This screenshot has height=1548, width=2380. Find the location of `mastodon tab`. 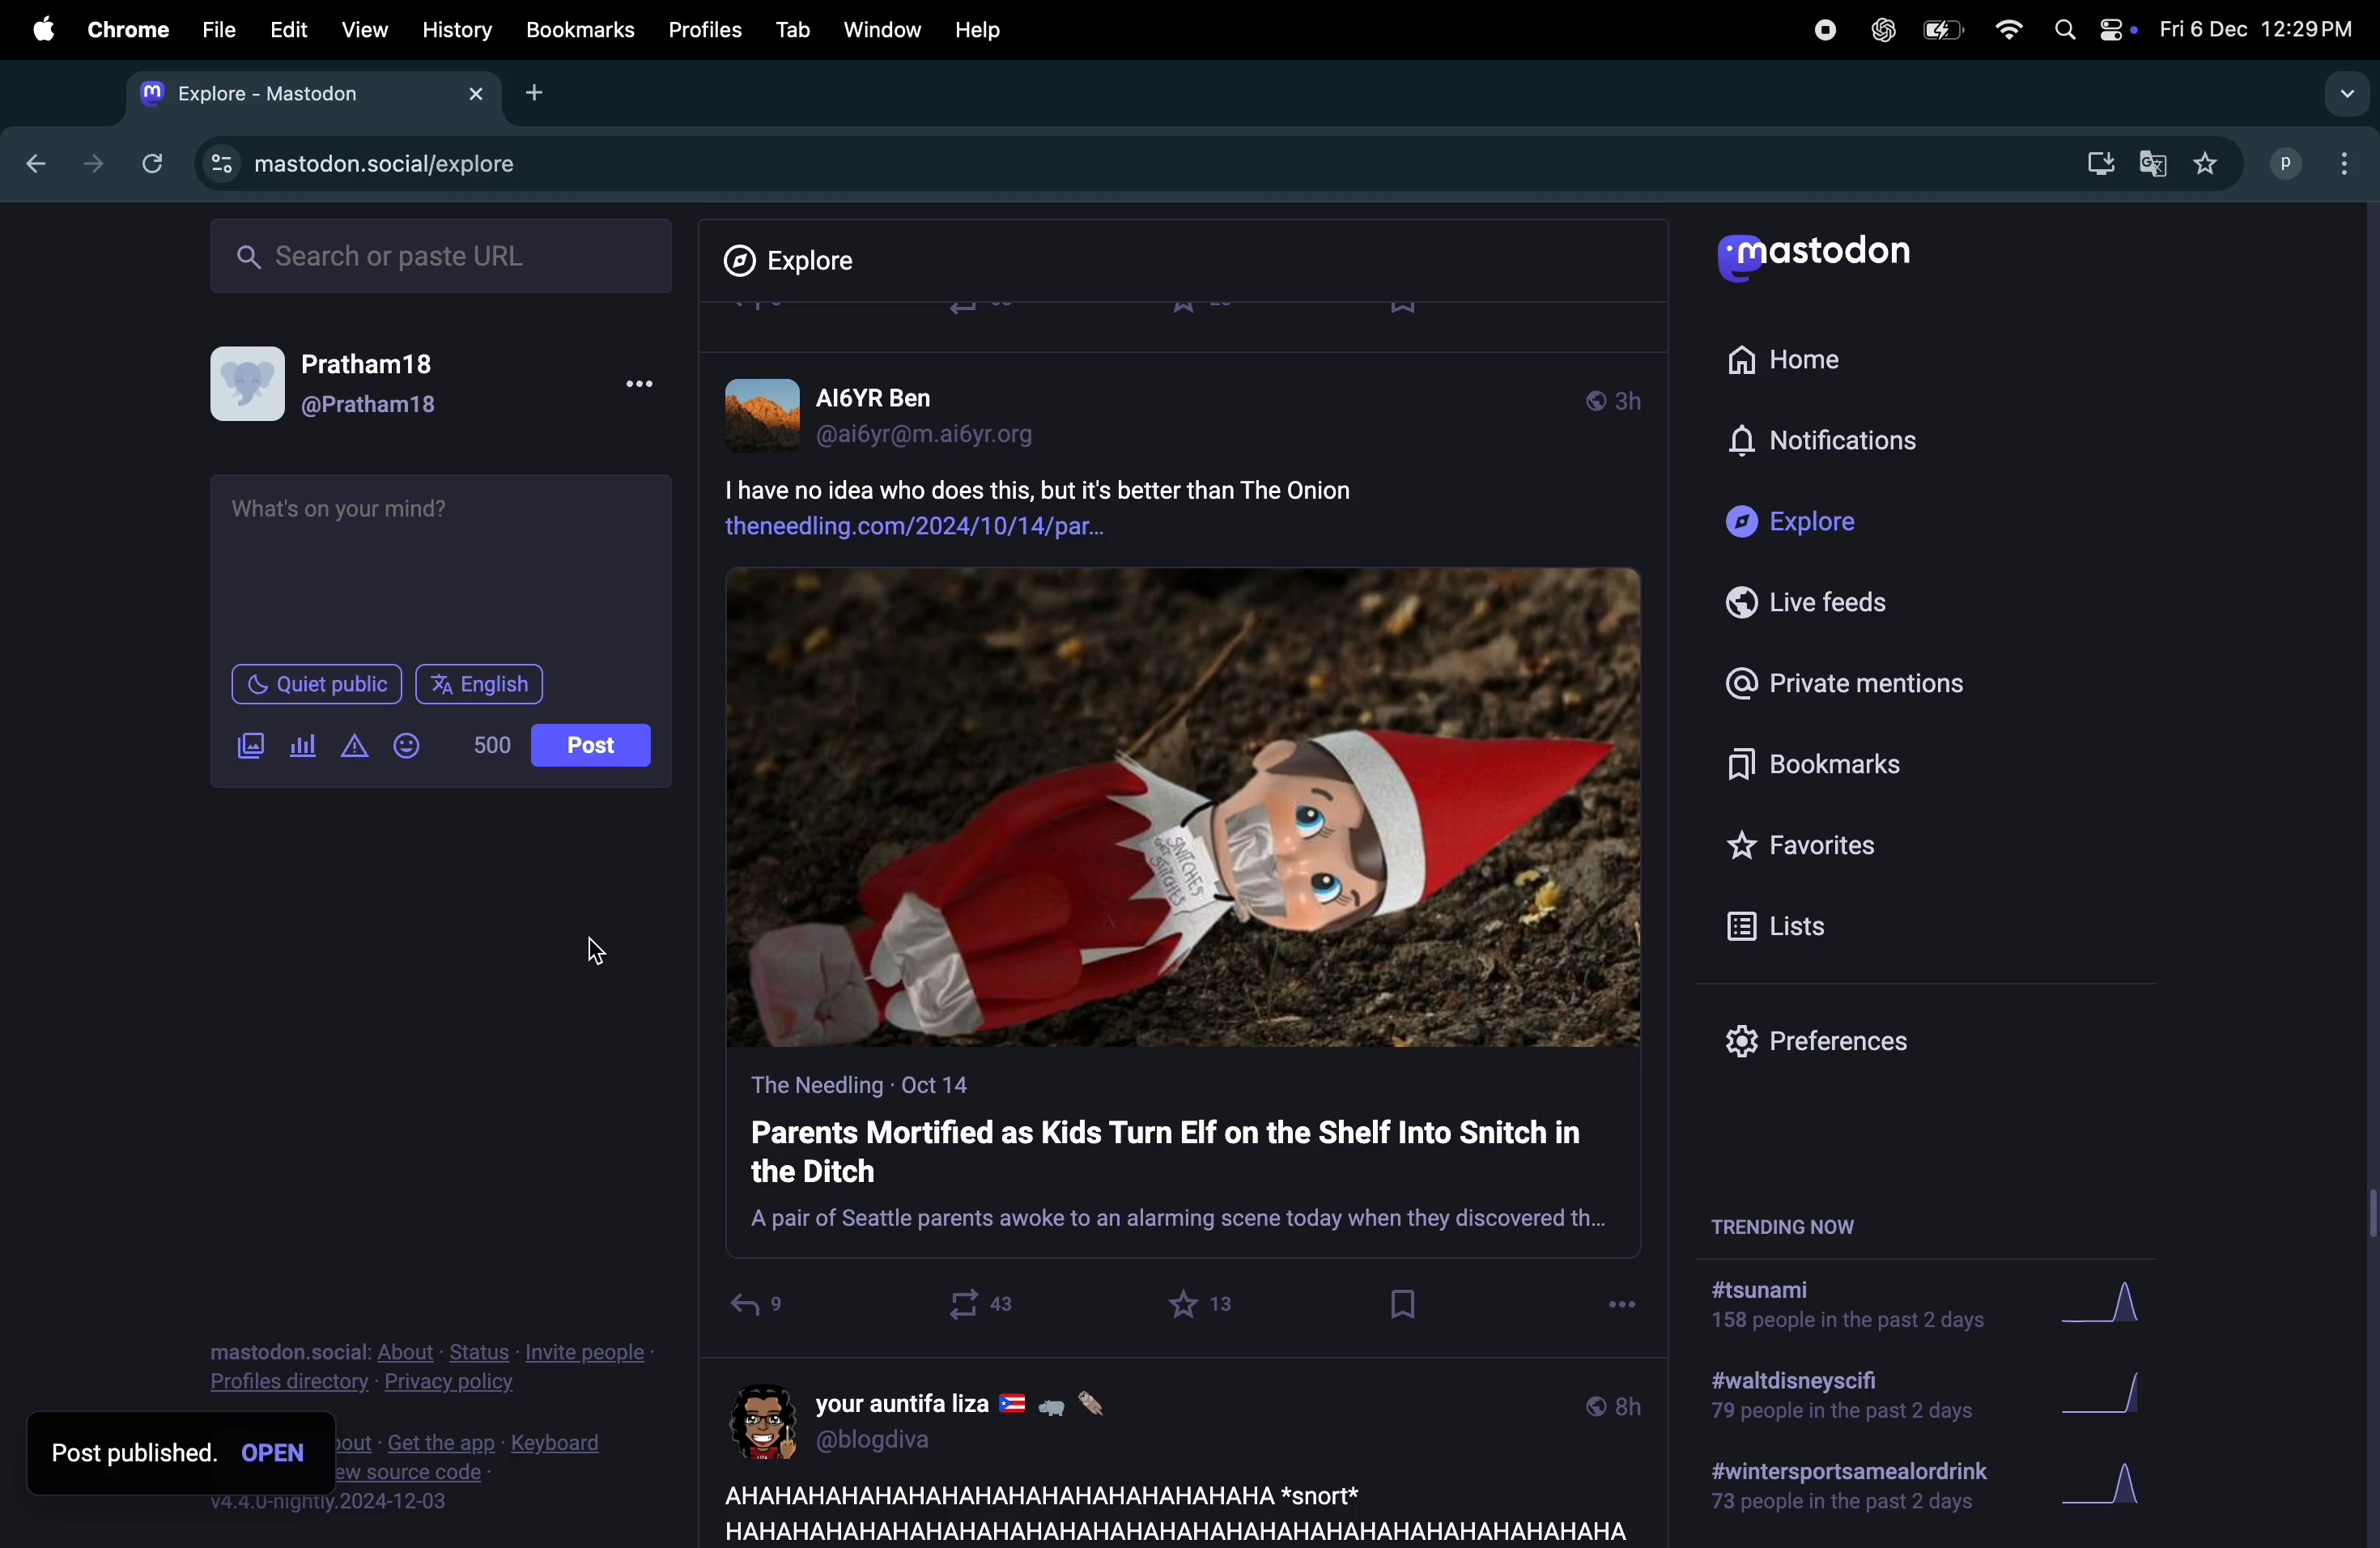

mastodon tab is located at coordinates (302, 93).